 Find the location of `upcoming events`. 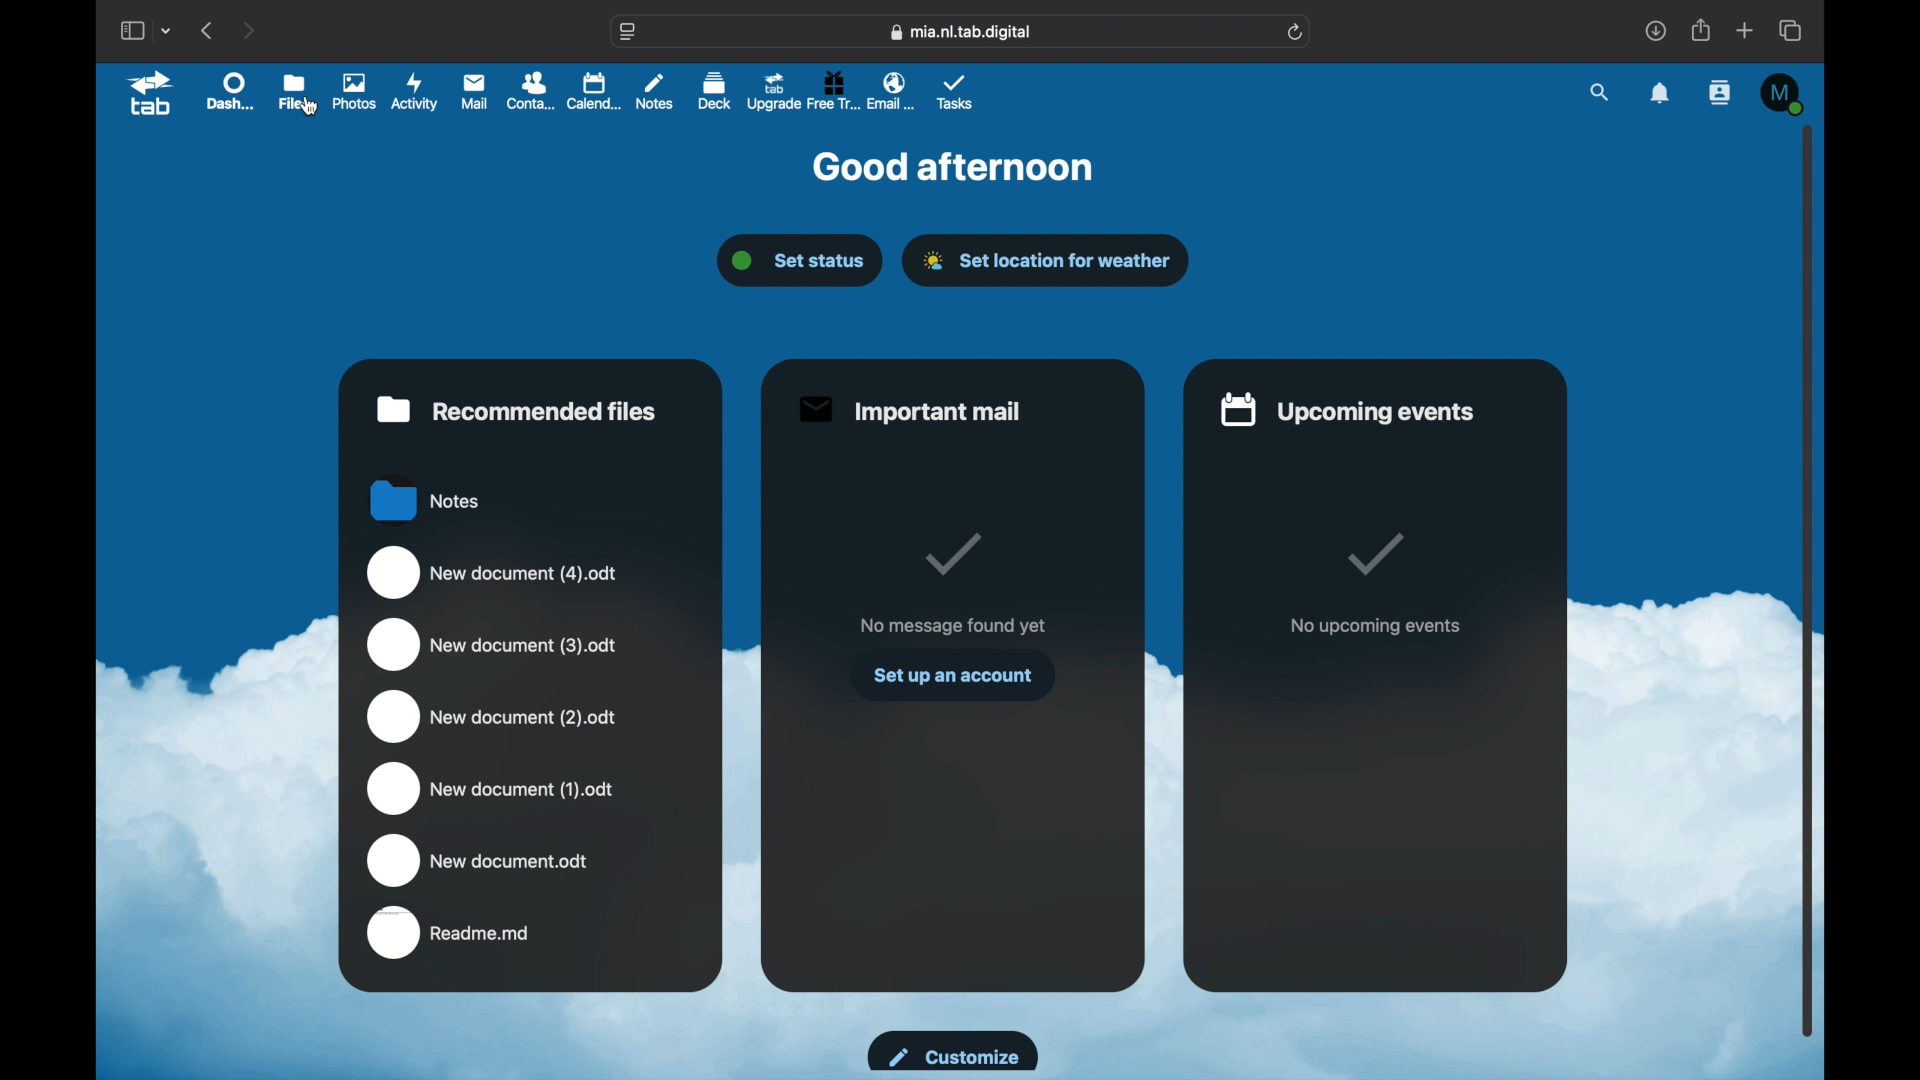

upcoming events is located at coordinates (1348, 410).